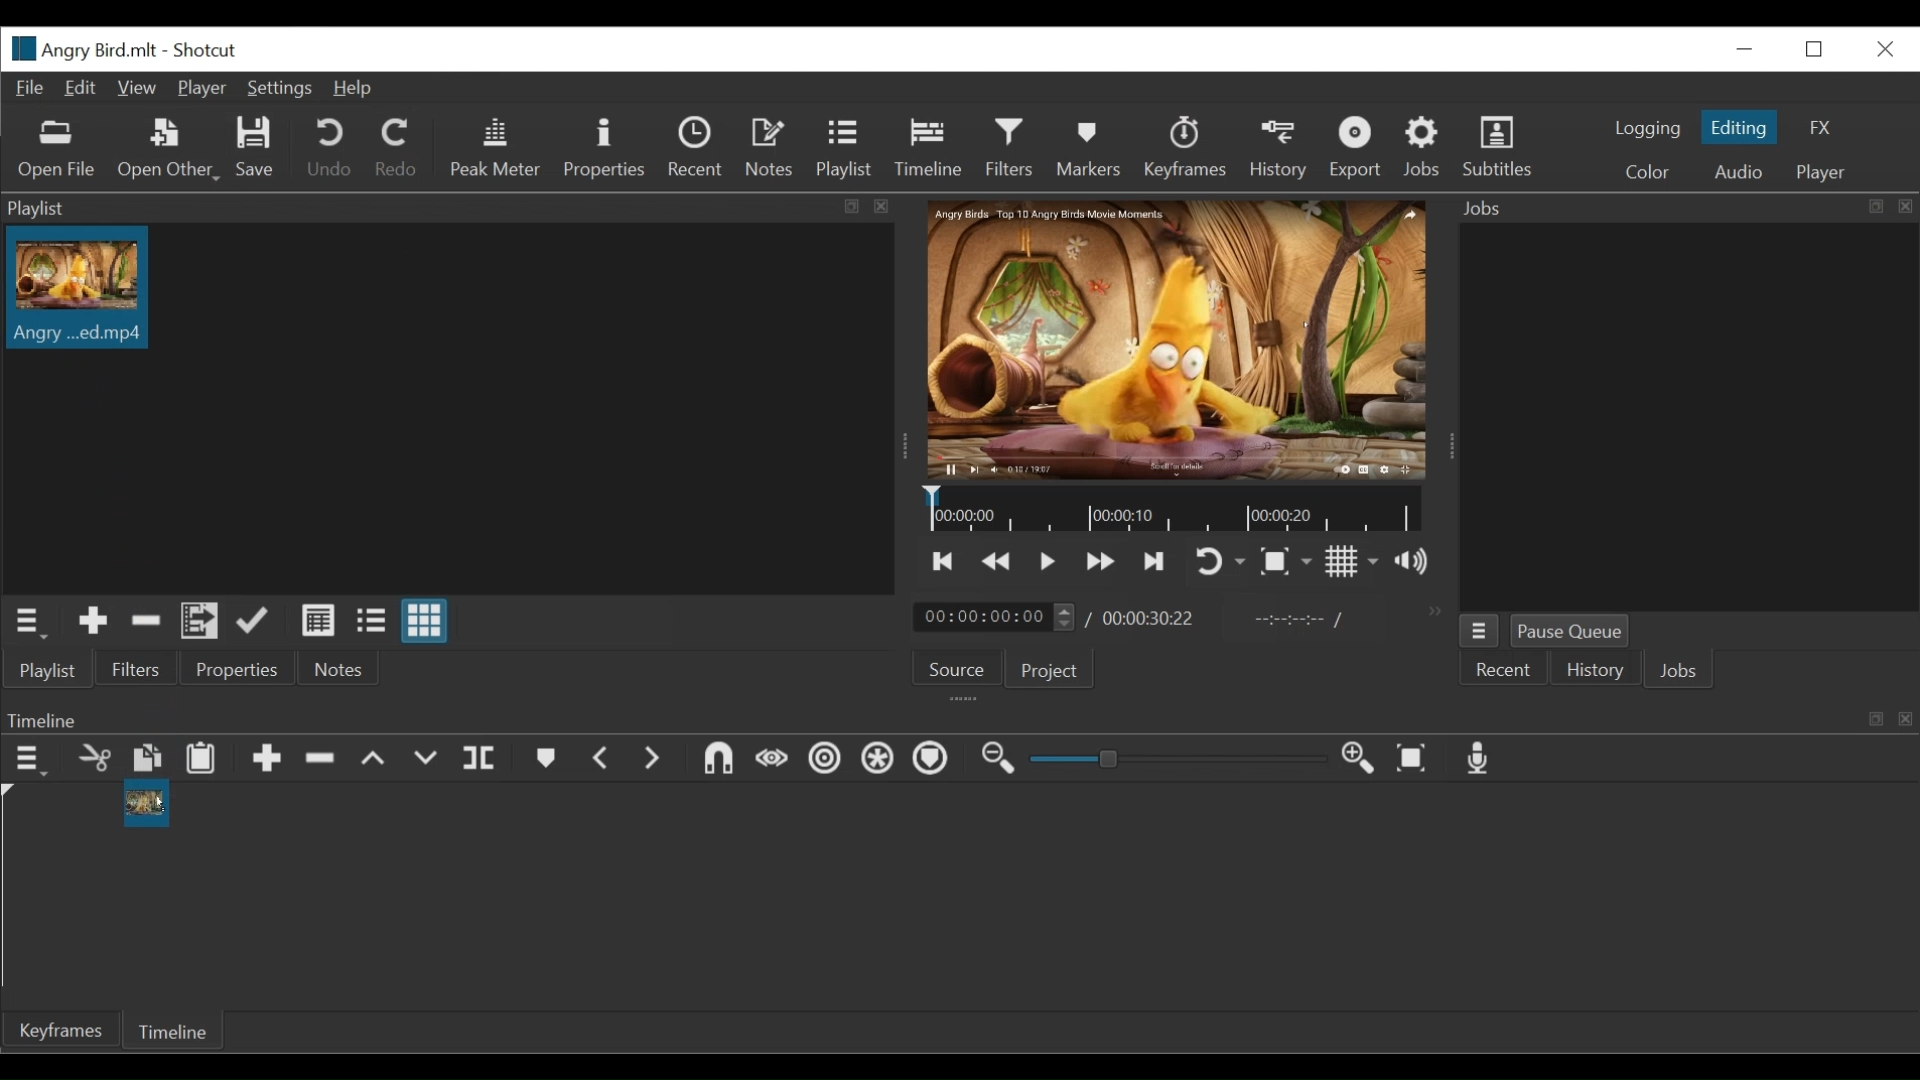 This screenshot has width=1920, height=1080. What do you see at coordinates (1220, 563) in the screenshot?
I see `Toggle player looping` at bounding box center [1220, 563].